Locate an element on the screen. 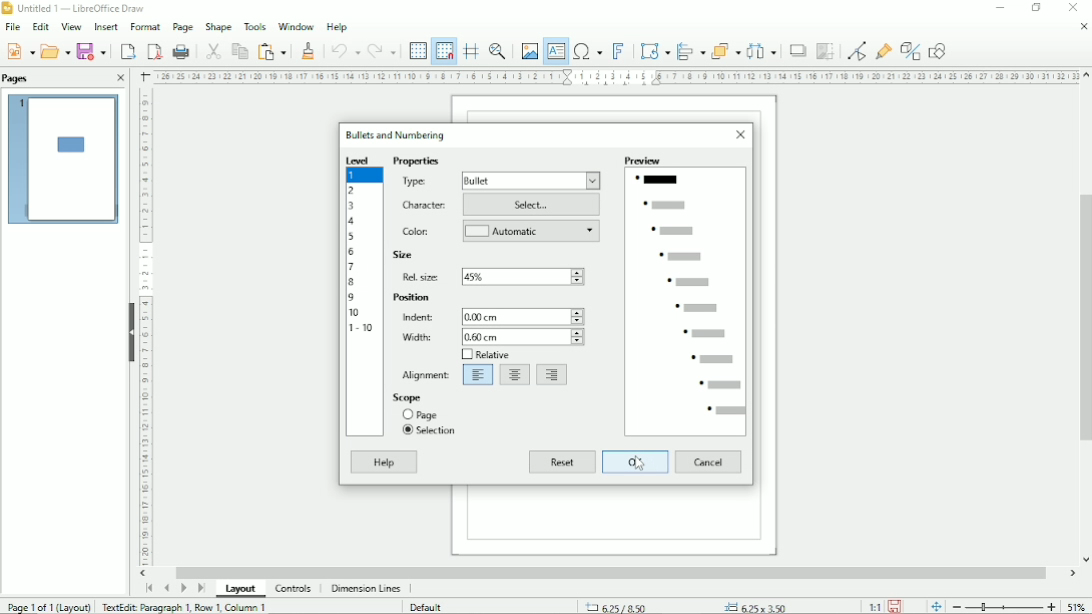  Scroll to first page is located at coordinates (149, 587).